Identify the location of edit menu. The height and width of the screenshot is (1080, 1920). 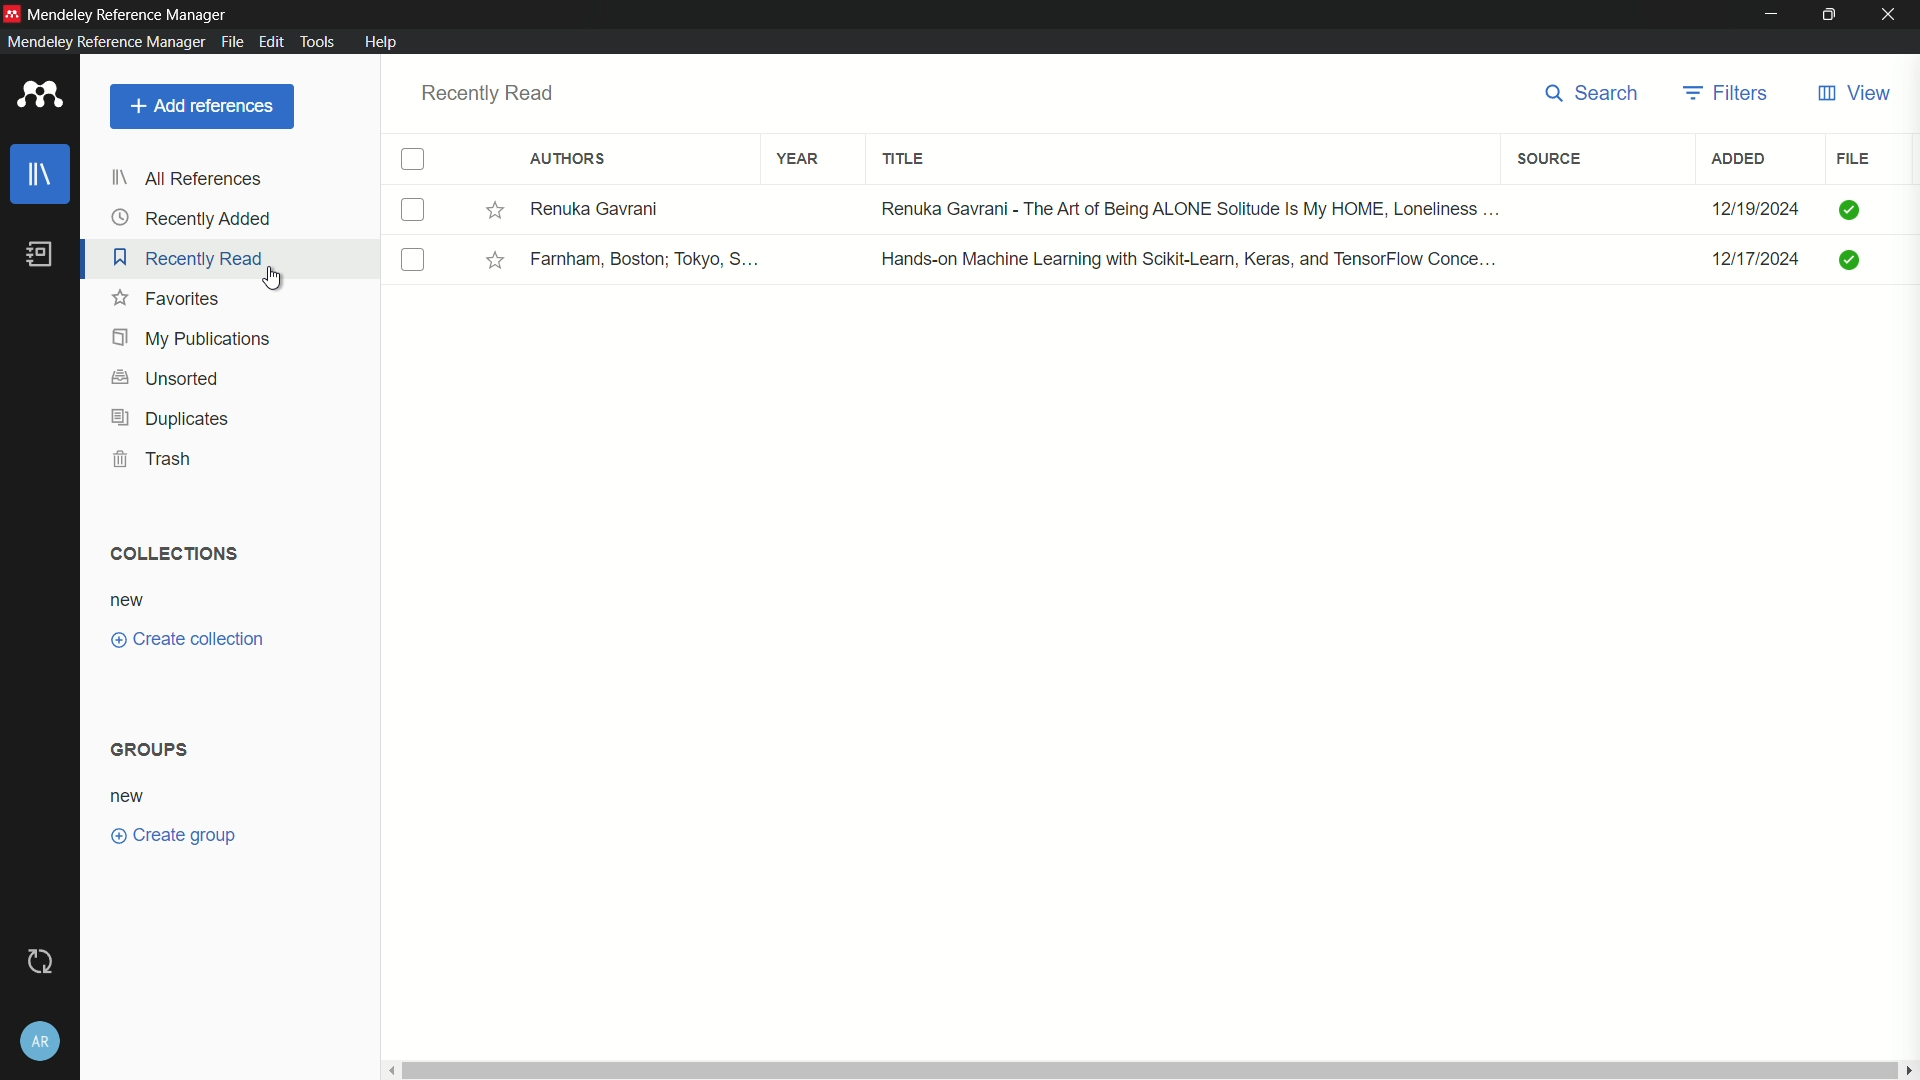
(272, 43).